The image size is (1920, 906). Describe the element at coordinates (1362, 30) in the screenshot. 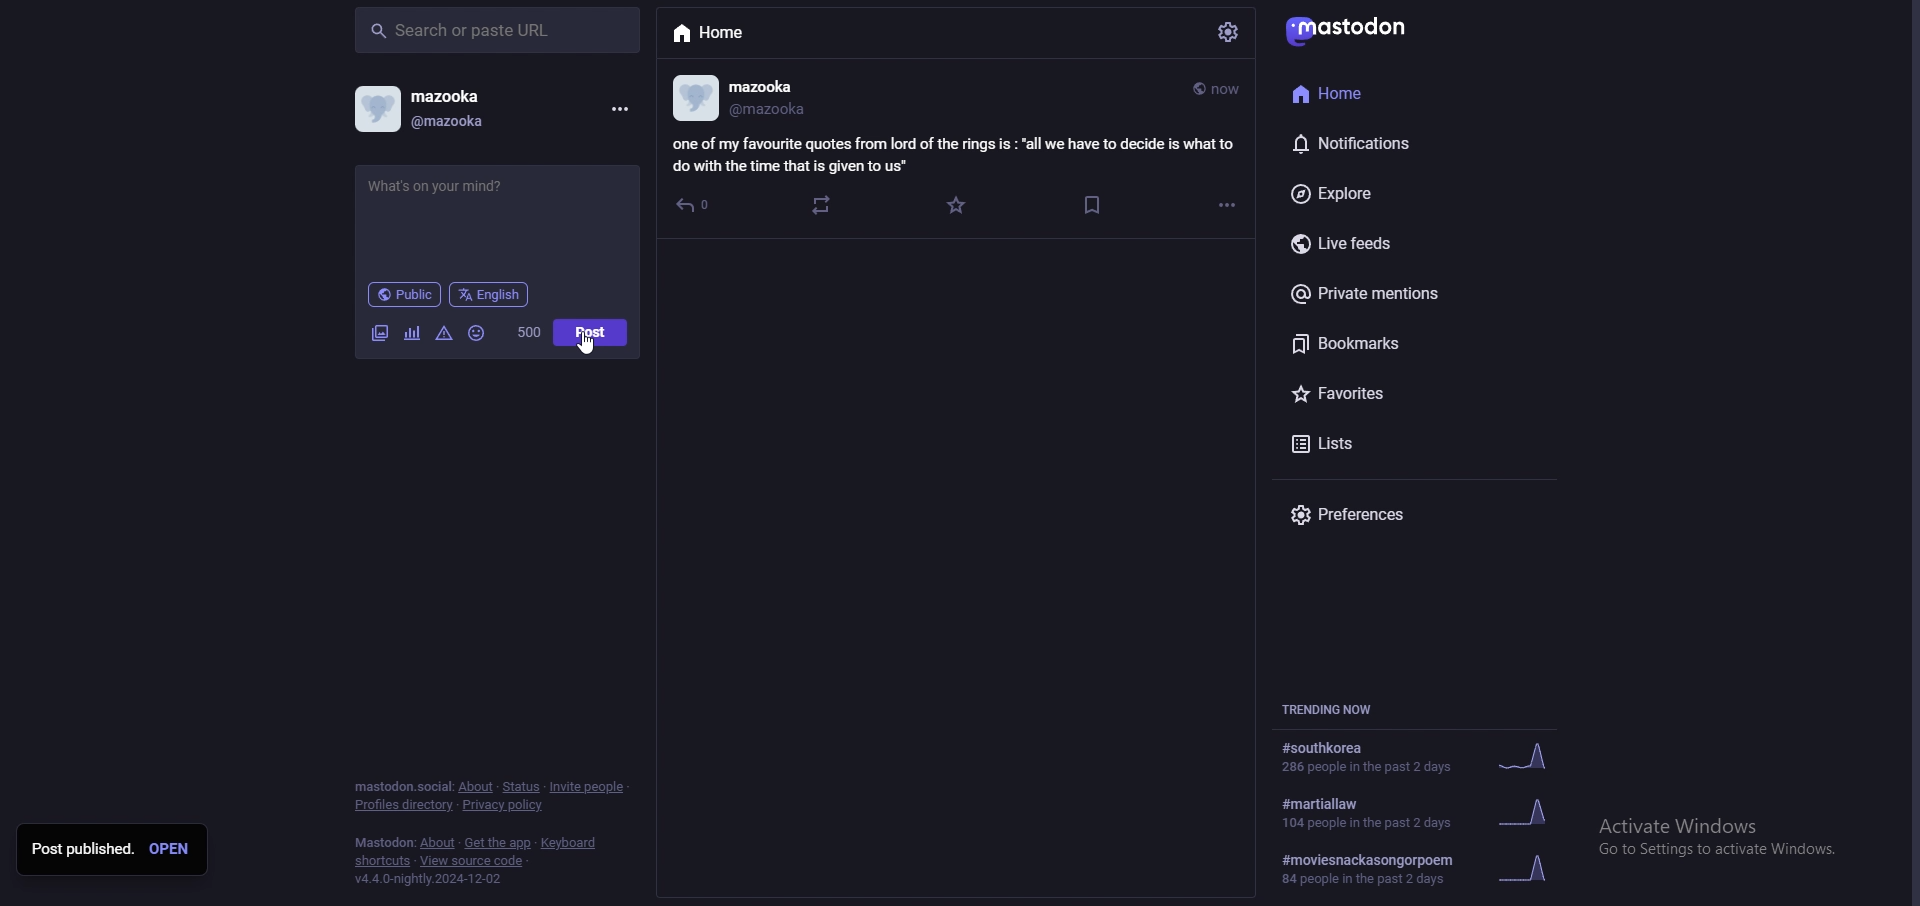

I see `mastodon` at that location.